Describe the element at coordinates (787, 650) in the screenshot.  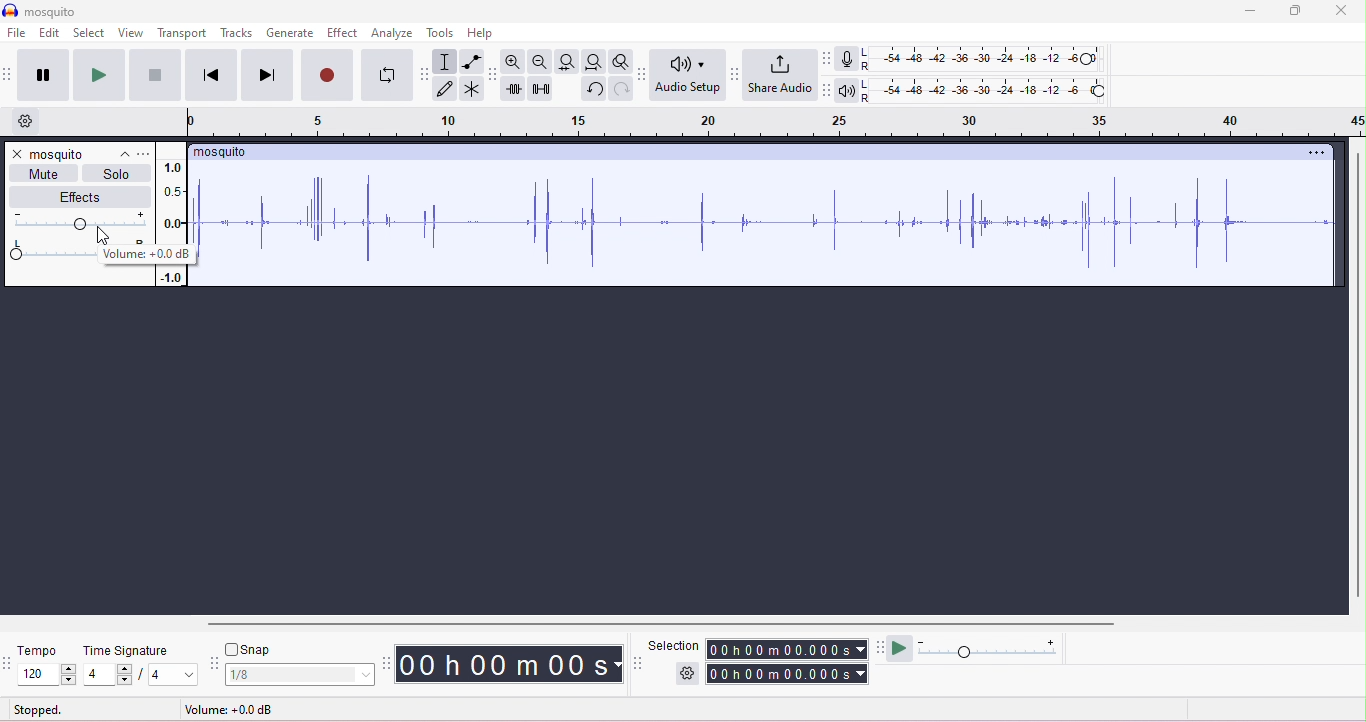
I see `selection time` at that location.